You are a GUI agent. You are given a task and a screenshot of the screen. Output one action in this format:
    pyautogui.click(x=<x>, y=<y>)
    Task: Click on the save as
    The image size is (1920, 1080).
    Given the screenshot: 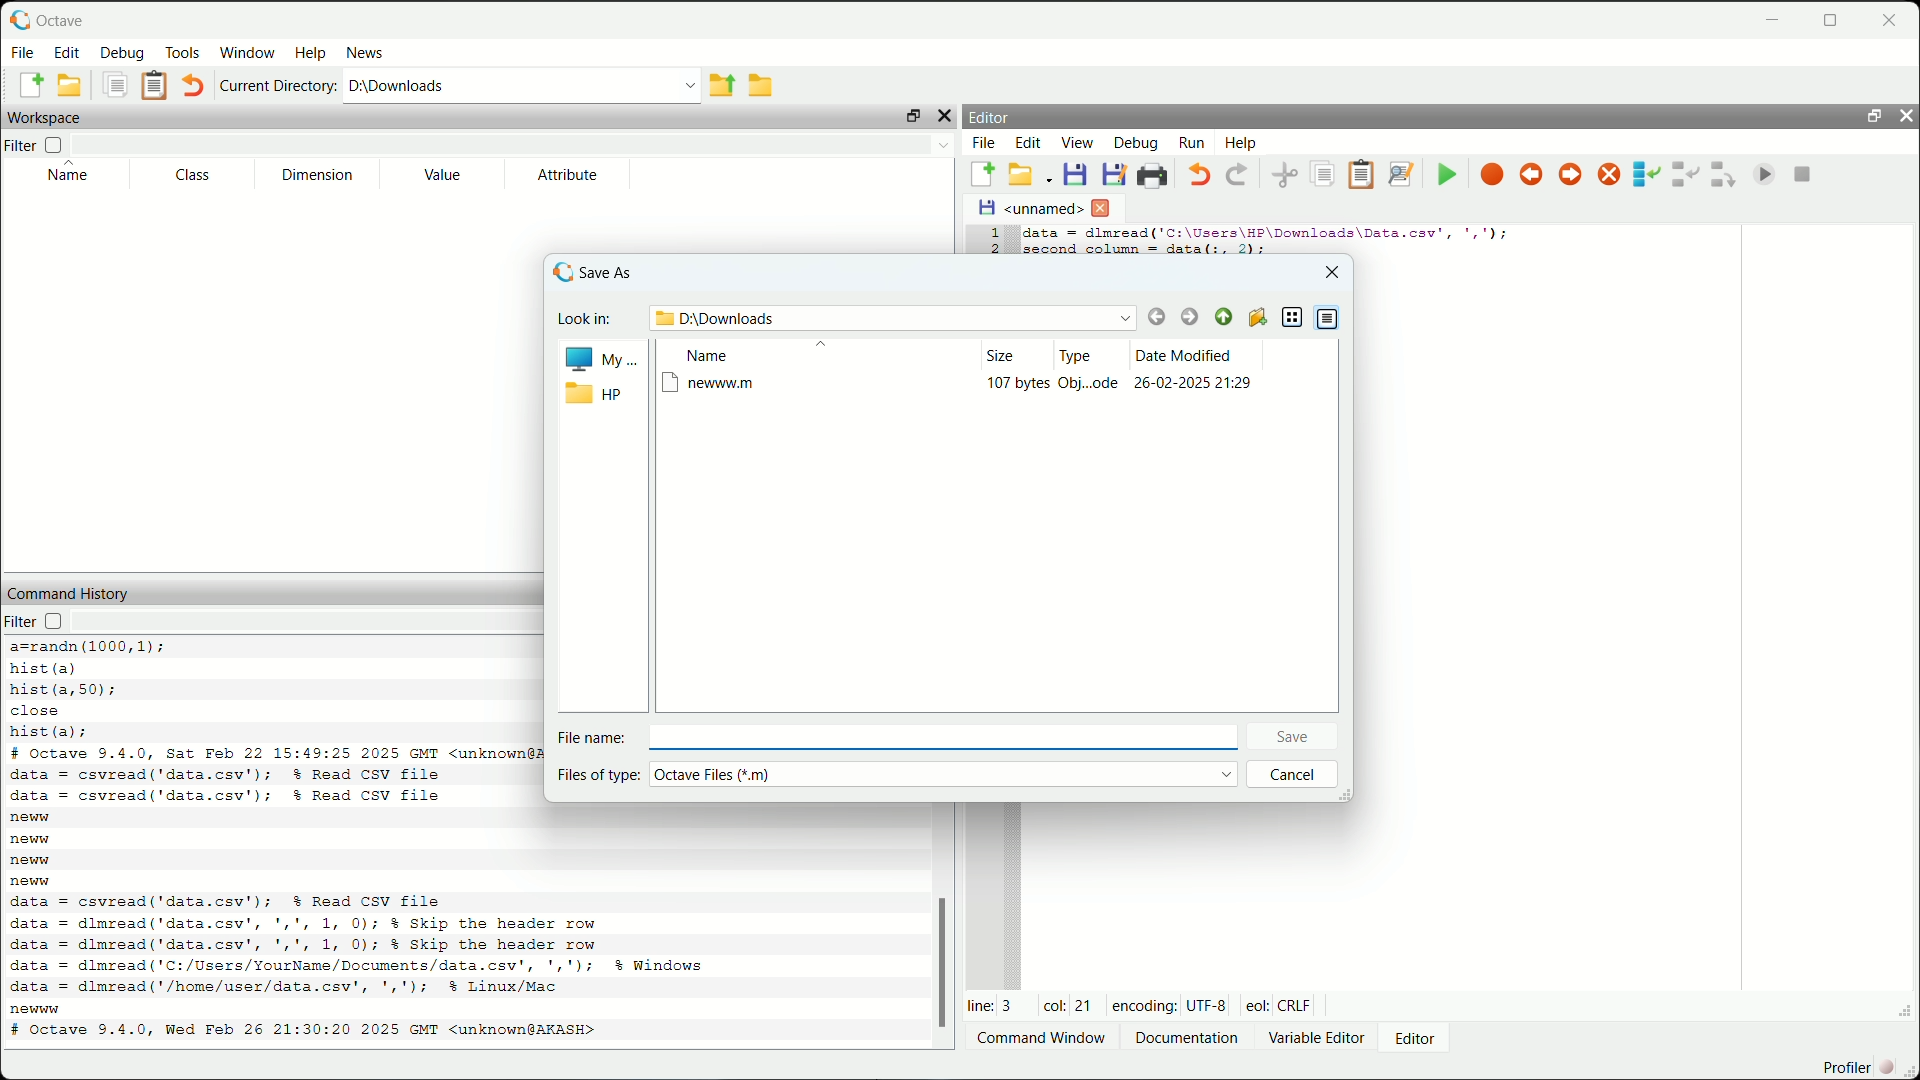 What is the action you would take?
    pyautogui.click(x=622, y=273)
    